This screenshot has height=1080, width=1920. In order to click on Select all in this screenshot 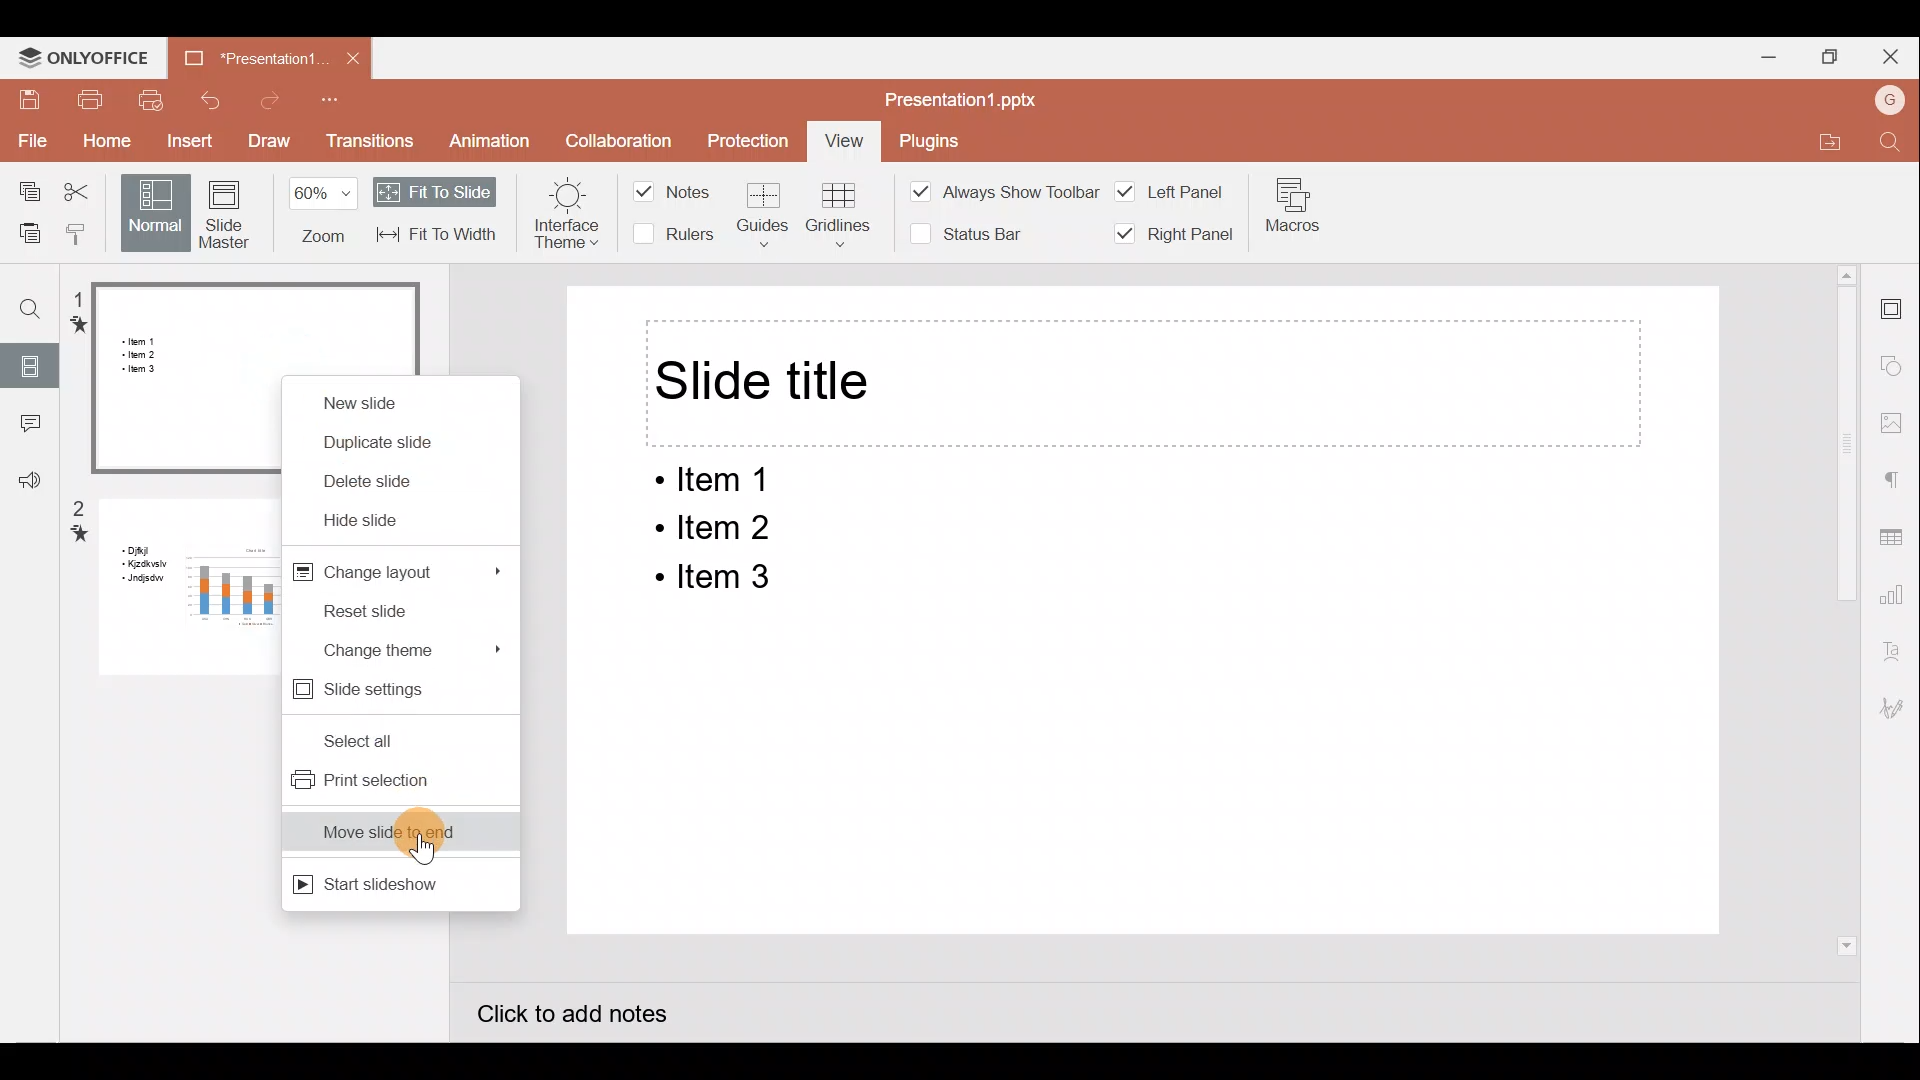, I will do `click(385, 735)`.